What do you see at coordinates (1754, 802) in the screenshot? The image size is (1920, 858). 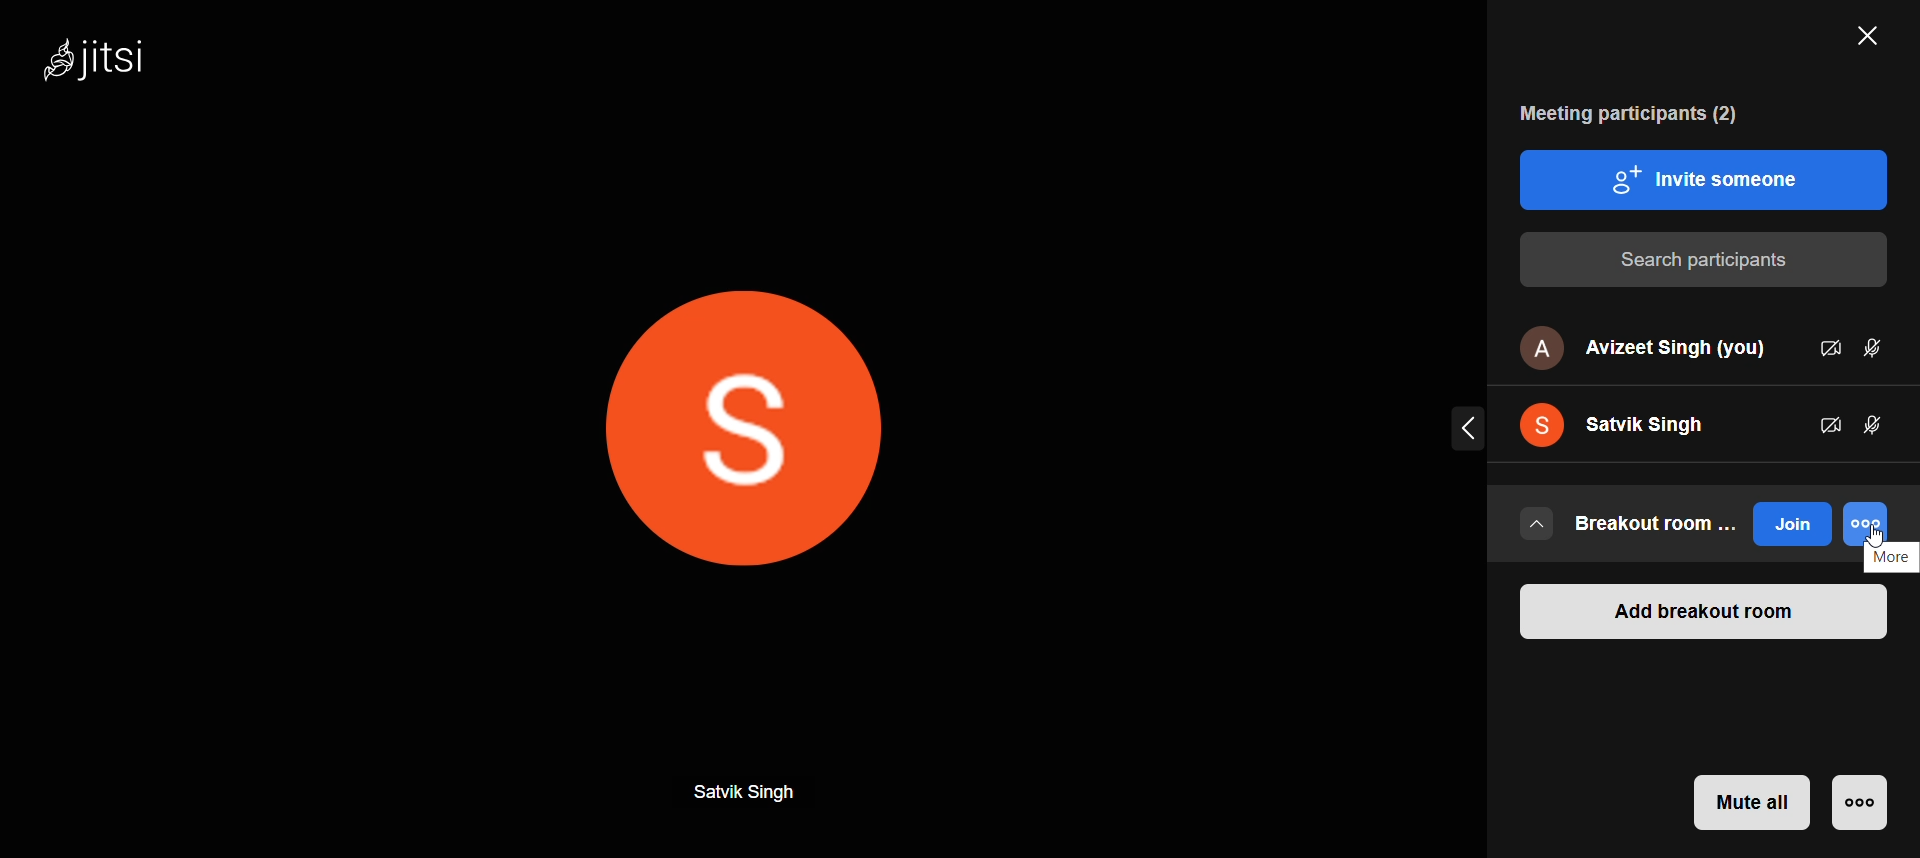 I see `mute all` at bounding box center [1754, 802].